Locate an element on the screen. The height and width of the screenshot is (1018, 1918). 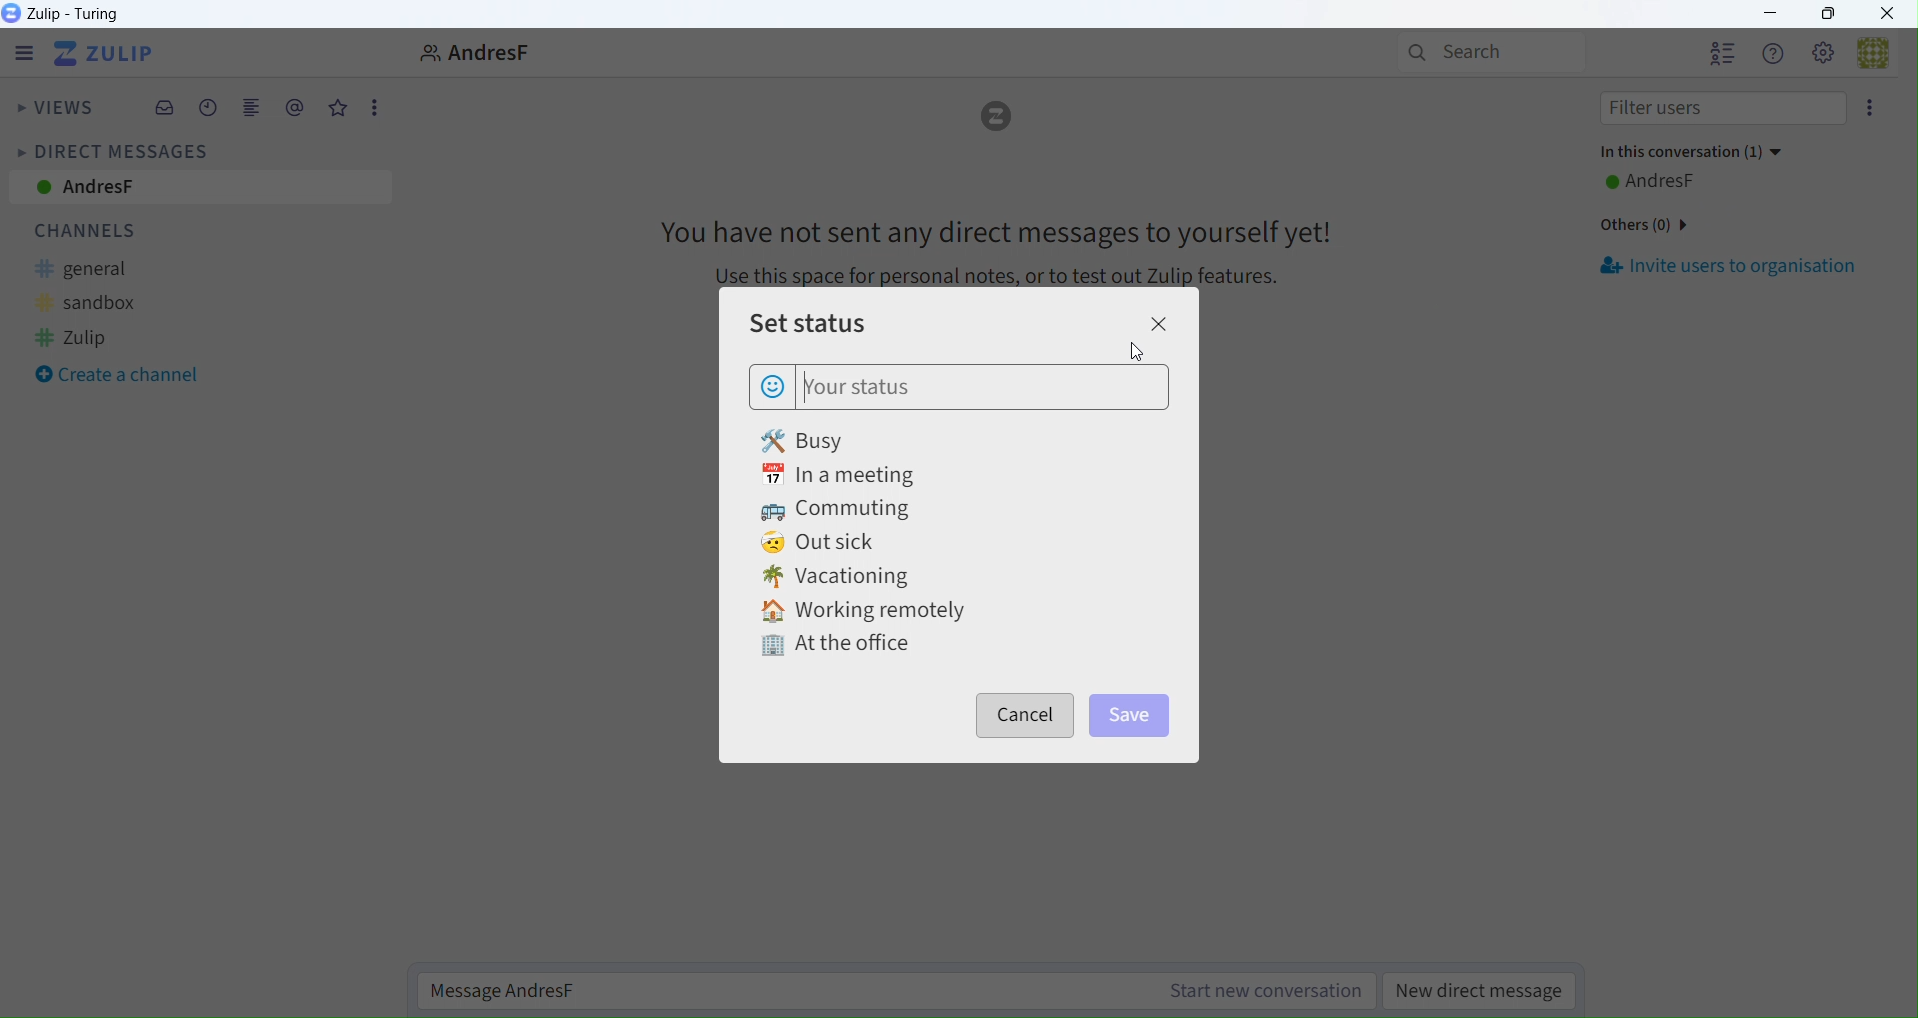
Mentions is located at coordinates (295, 108).